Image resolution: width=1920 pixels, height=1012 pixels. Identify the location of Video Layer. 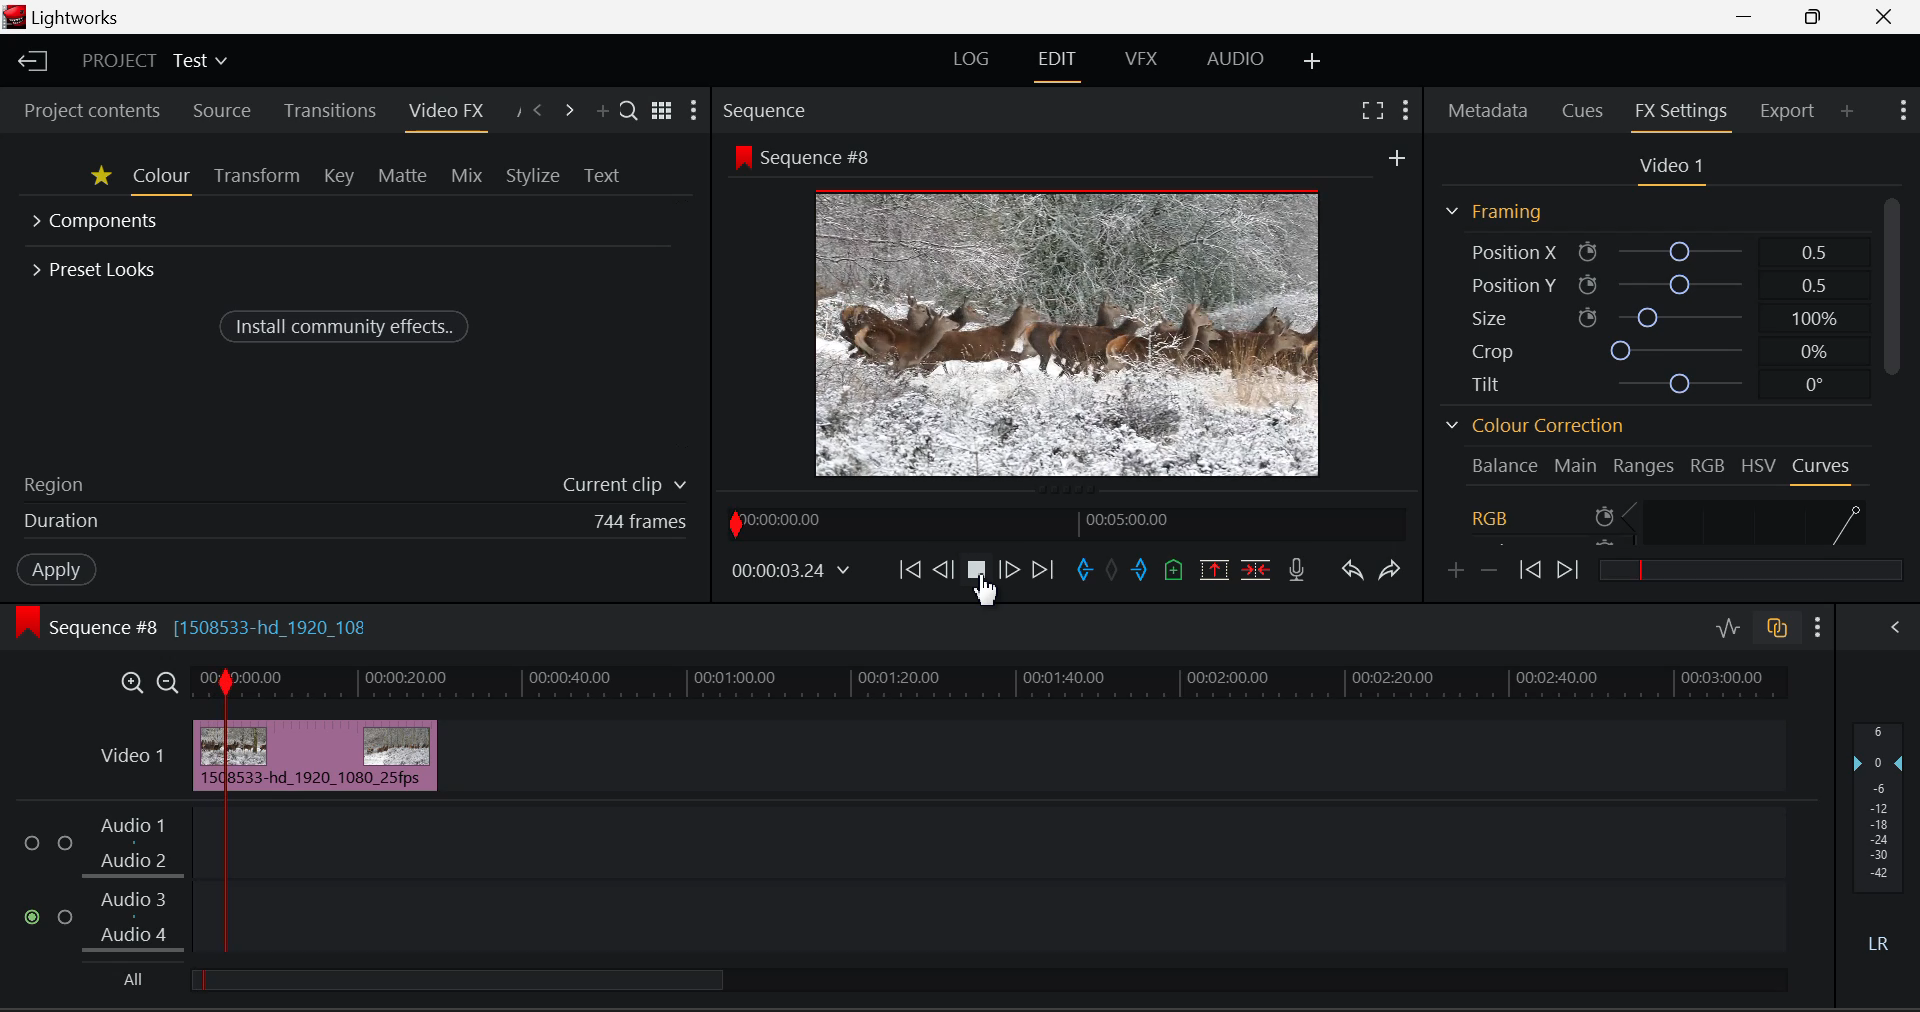
(132, 761).